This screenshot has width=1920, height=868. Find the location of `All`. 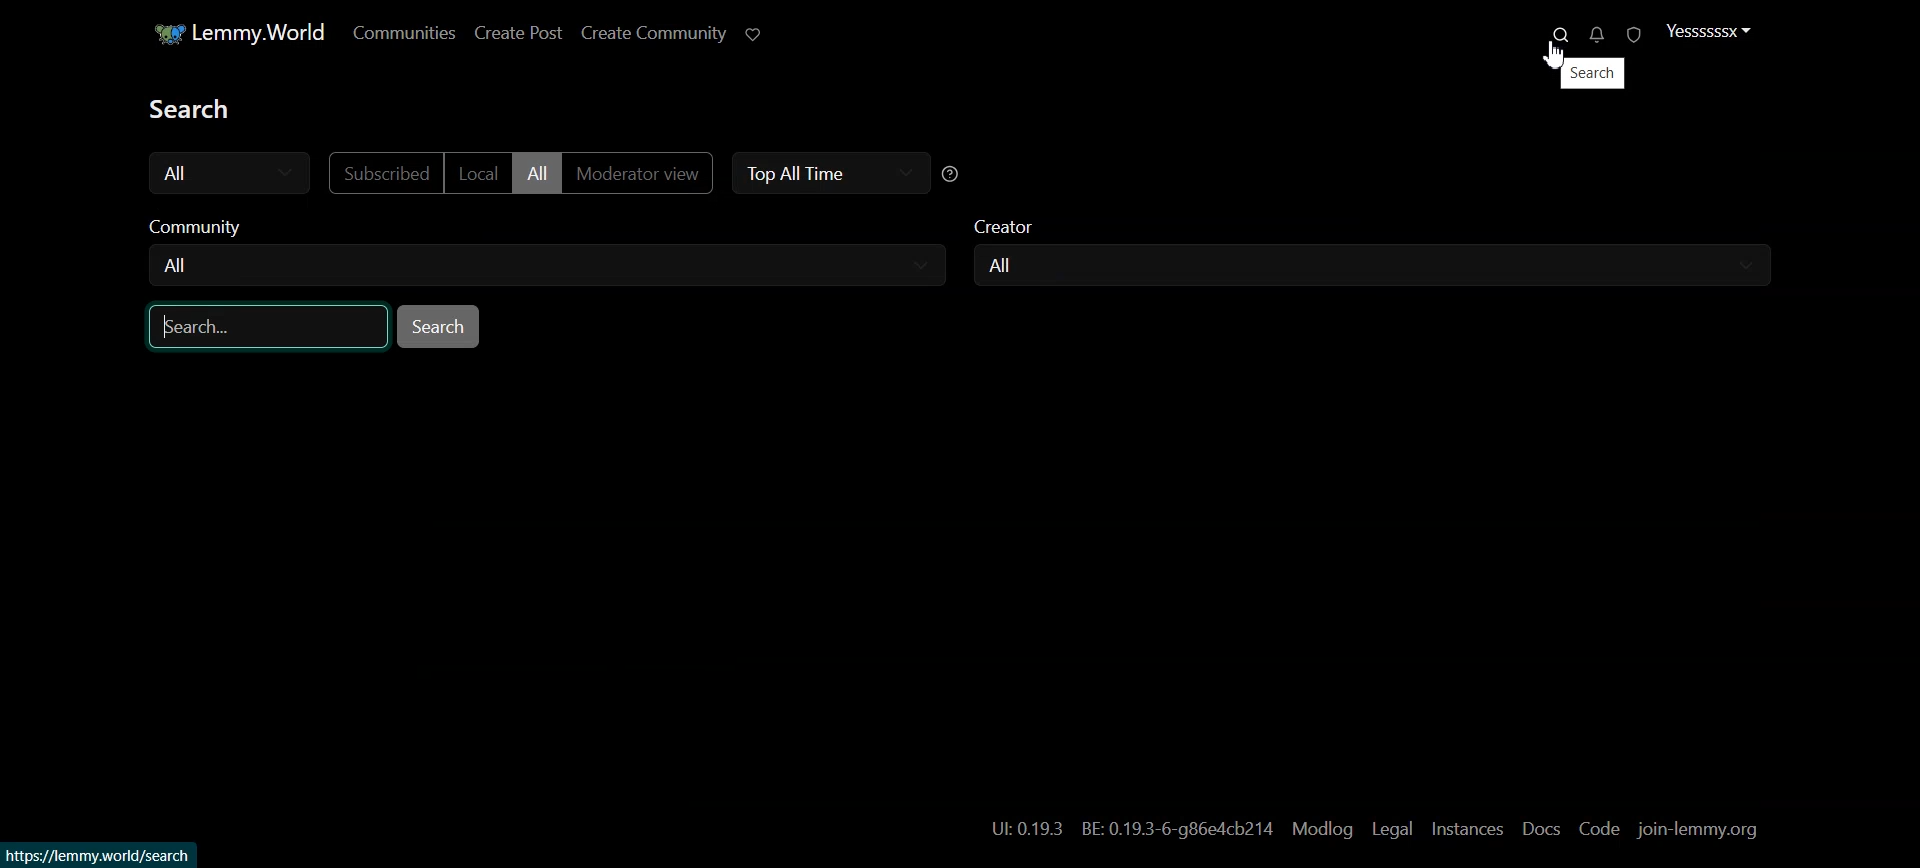

All is located at coordinates (225, 171).